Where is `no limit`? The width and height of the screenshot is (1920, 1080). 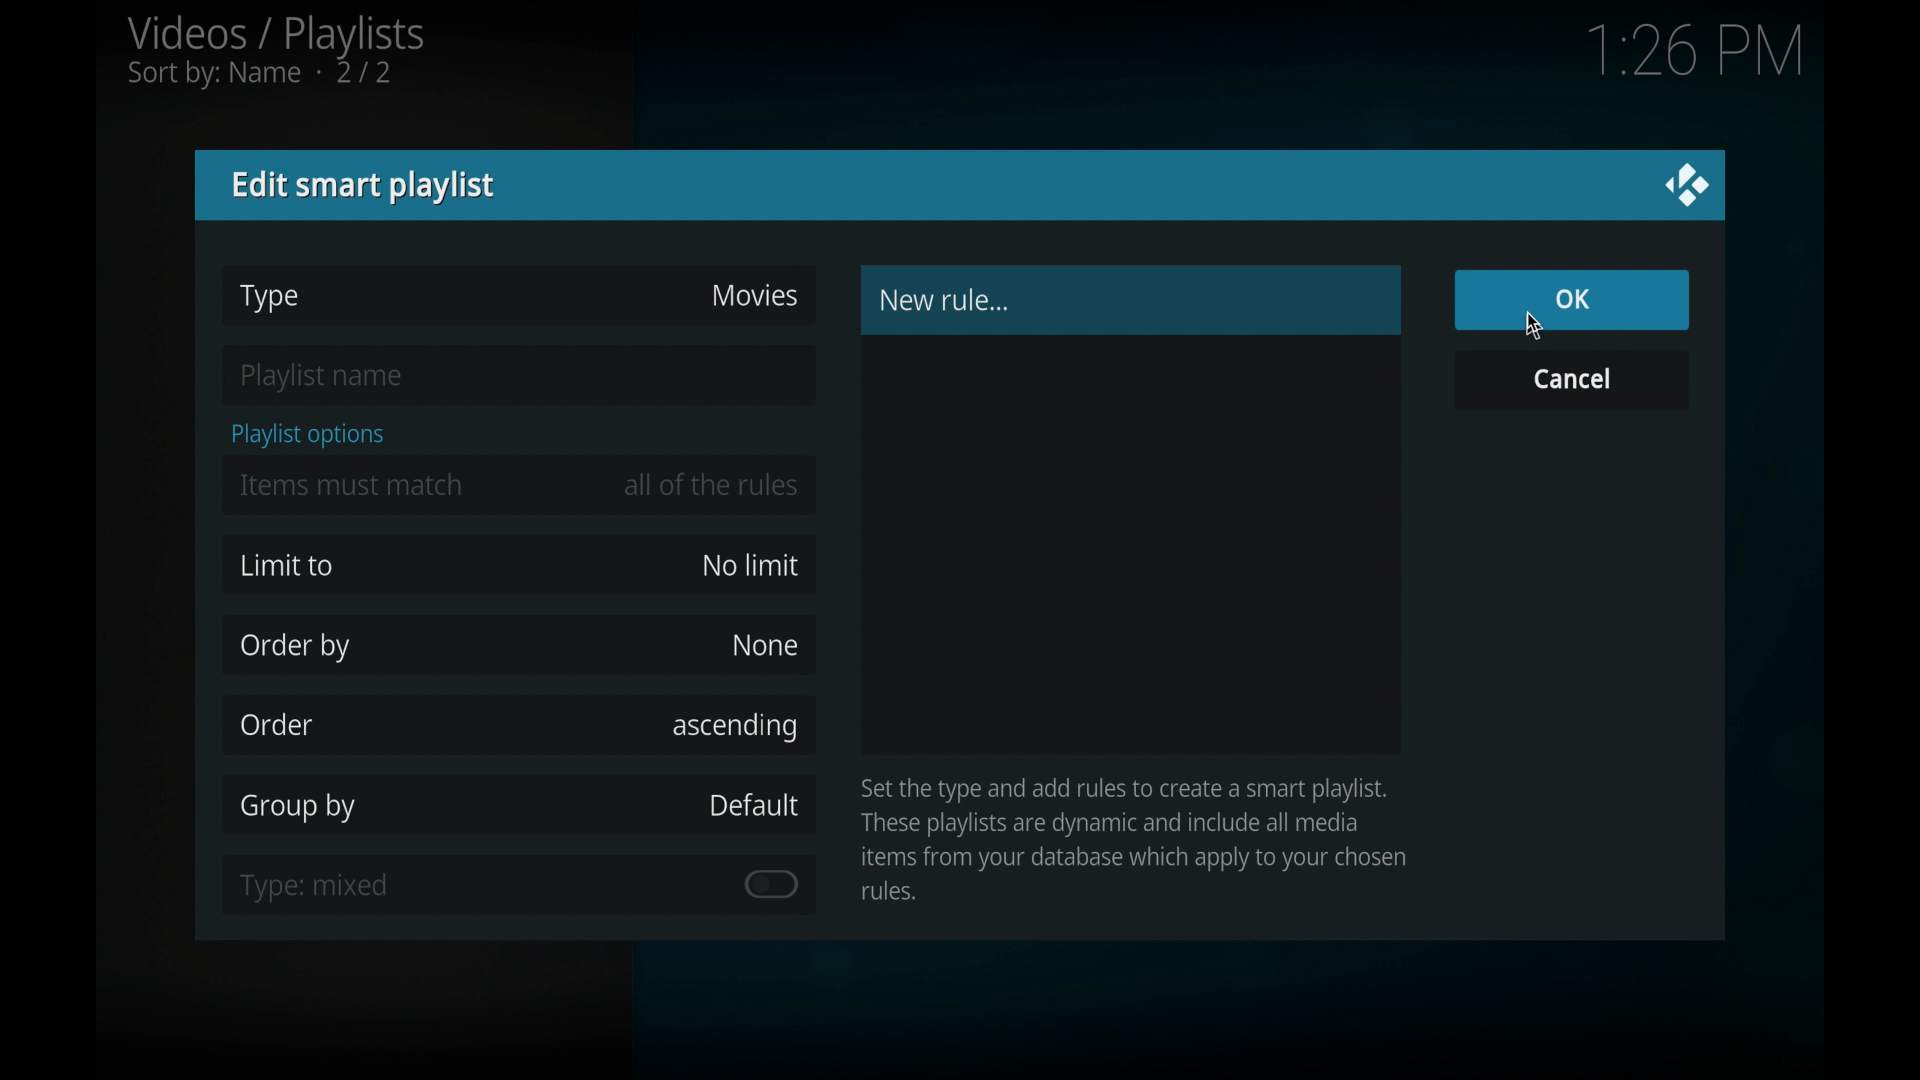
no limit is located at coordinates (750, 566).